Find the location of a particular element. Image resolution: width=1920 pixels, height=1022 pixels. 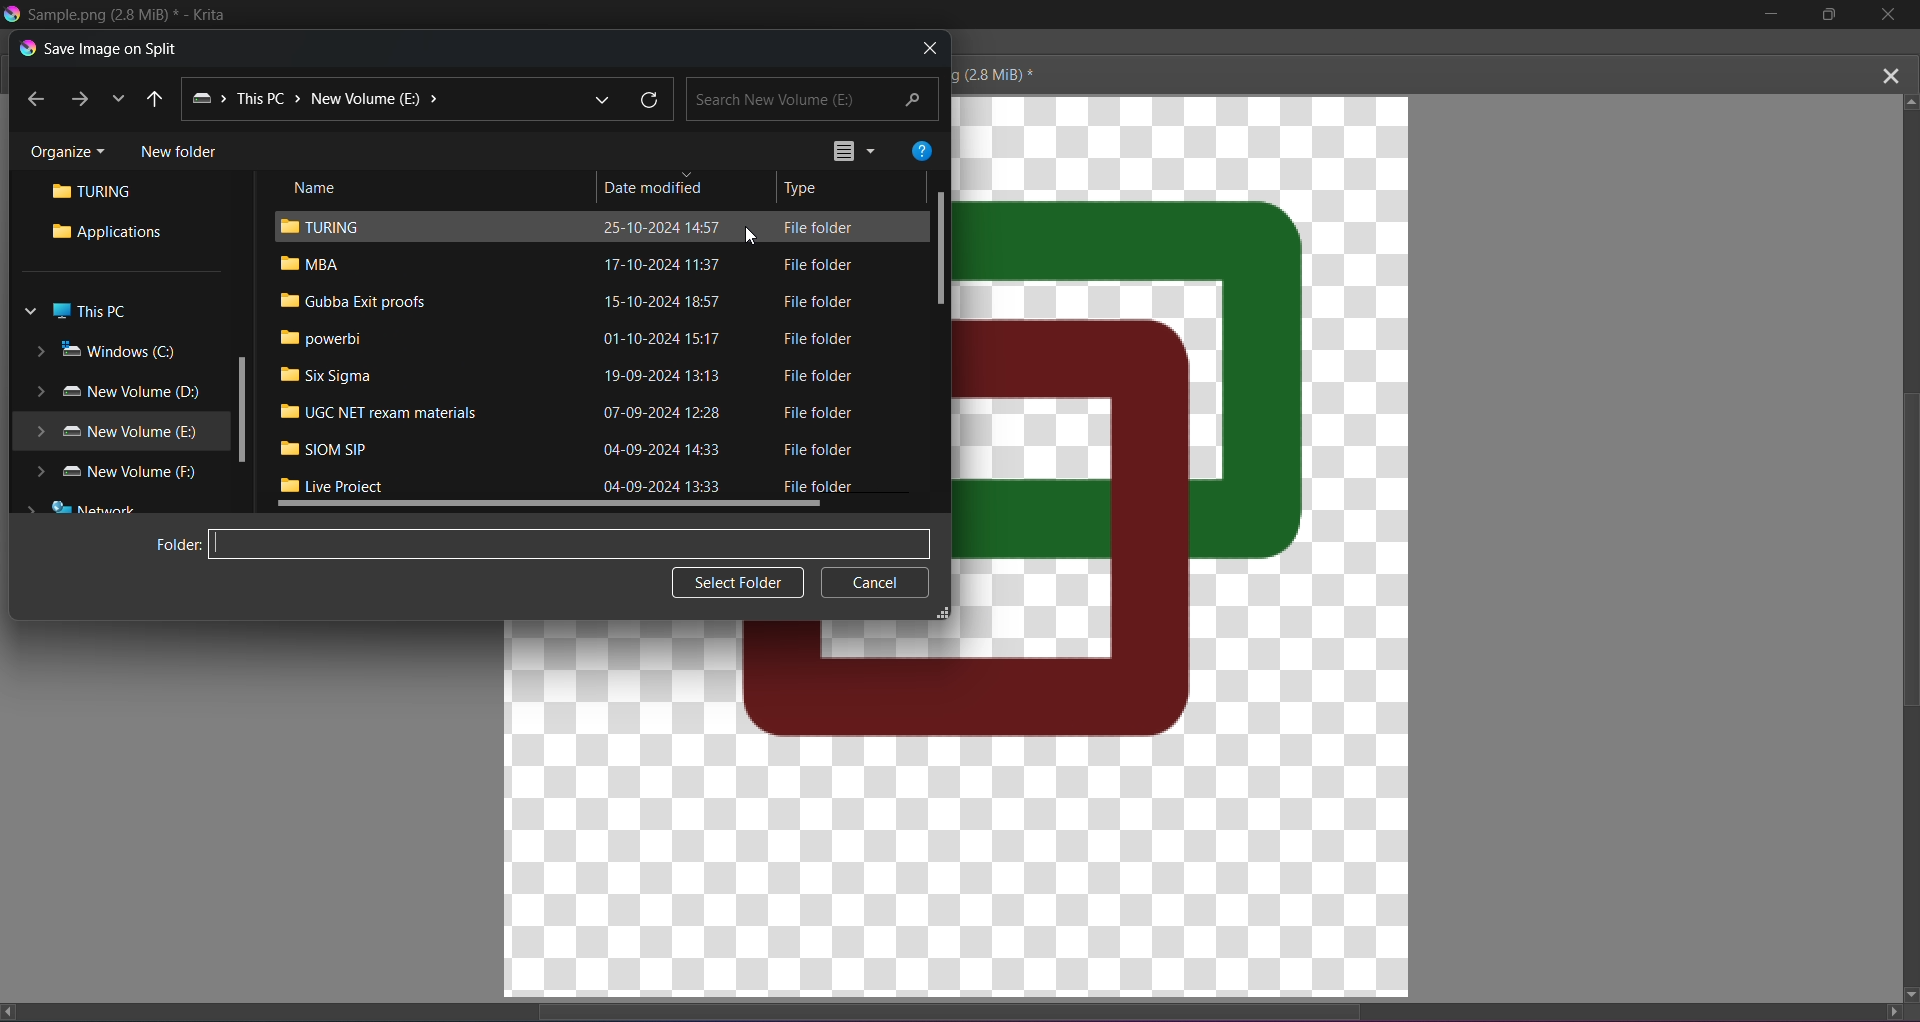

Select folder is located at coordinates (733, 584).